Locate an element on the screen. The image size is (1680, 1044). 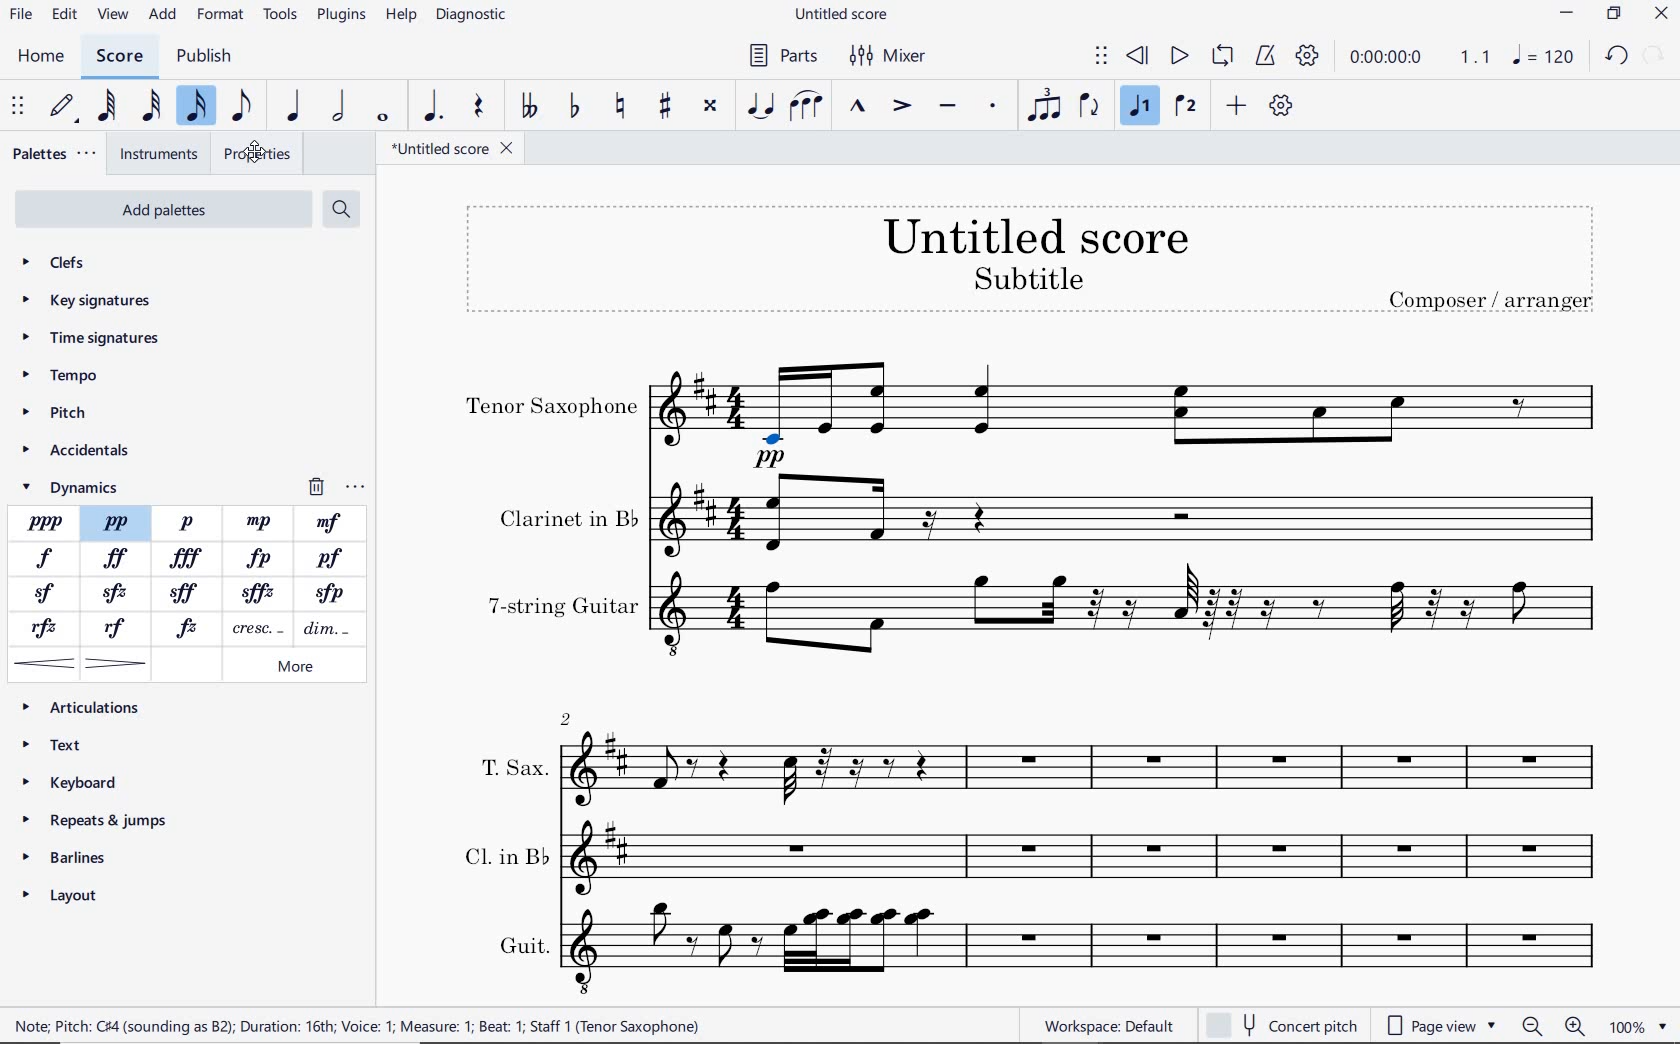
text is located at coordinates (552, 408).